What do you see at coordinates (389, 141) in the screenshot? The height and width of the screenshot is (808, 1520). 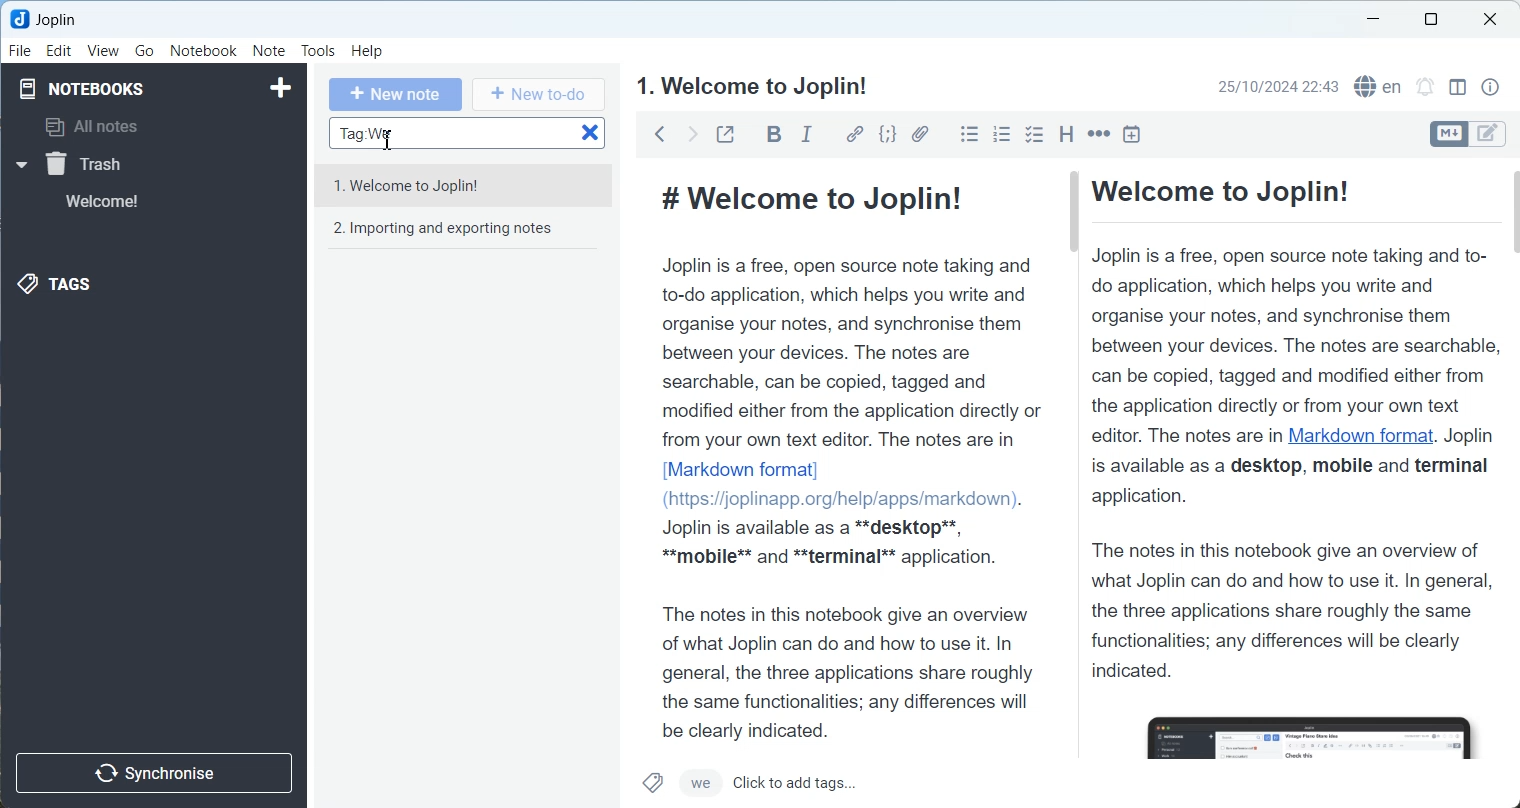 I see `Cursor` at bounding box center [389, 141].